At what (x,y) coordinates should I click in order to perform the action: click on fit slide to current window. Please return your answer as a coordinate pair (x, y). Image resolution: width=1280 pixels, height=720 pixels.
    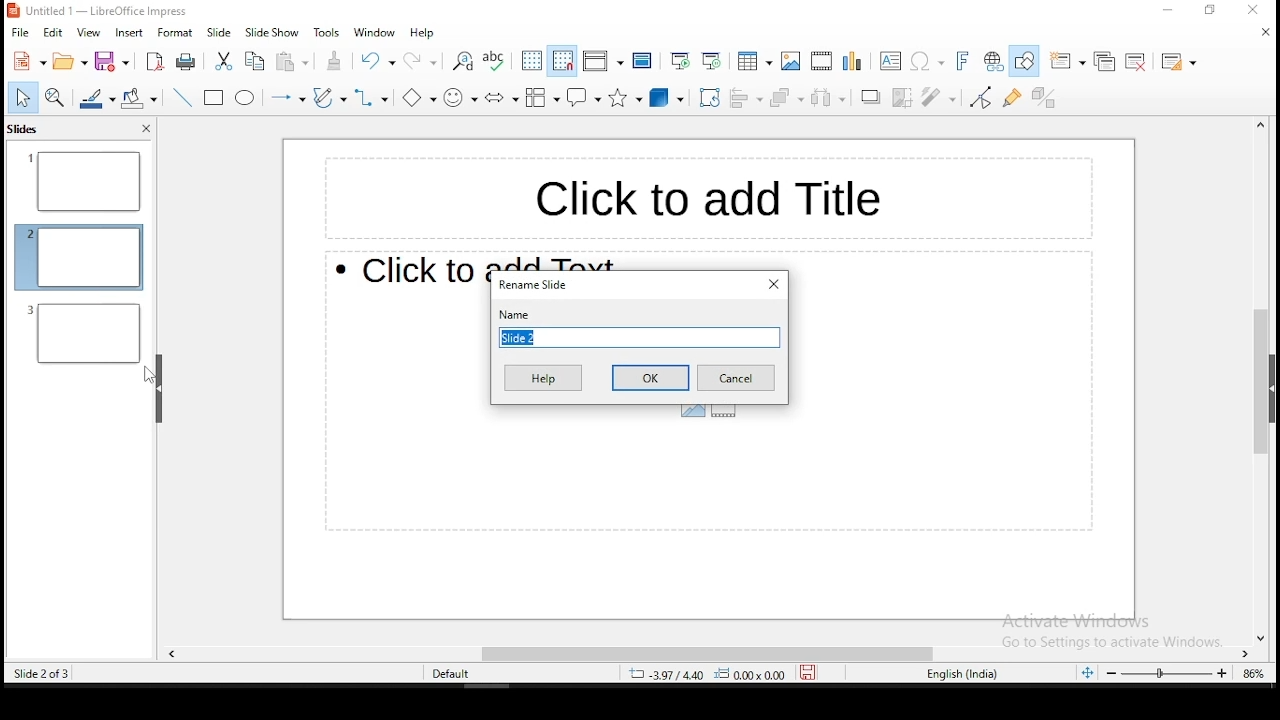
    Looking at the image, I should click on (1084, 673).